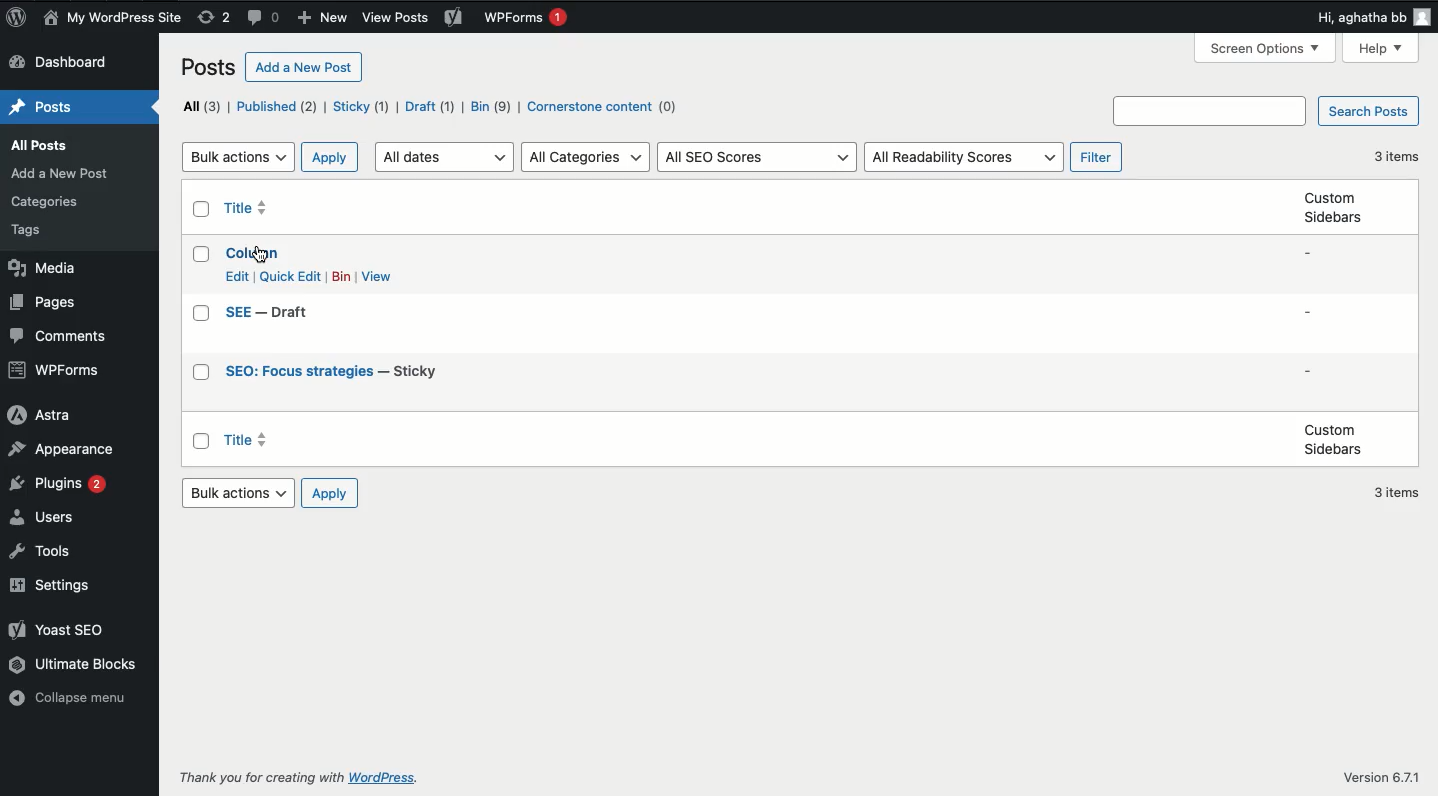  What do you see at coordinates (329, 157) in the screenshot?
I see `Apply` at bounding box center [329, 157].